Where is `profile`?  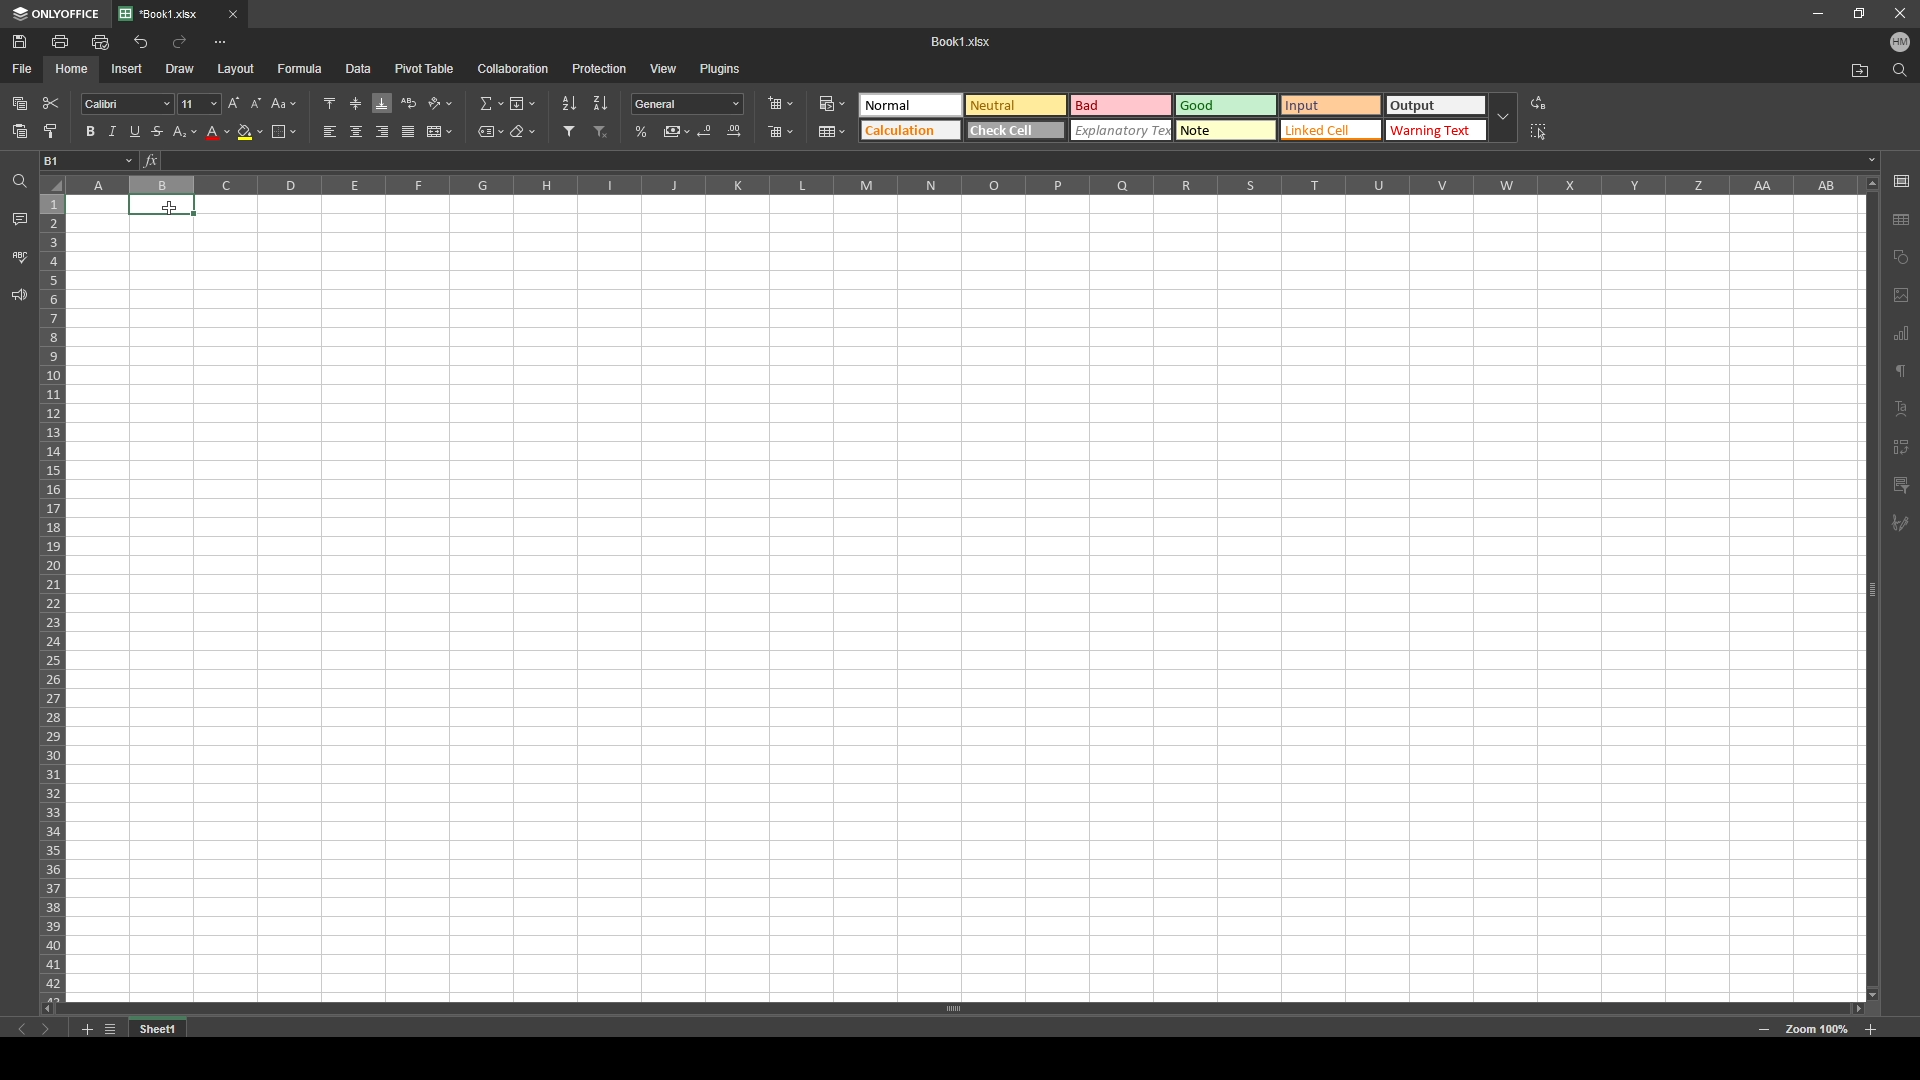 profile is located at coordinates (1900, 41).